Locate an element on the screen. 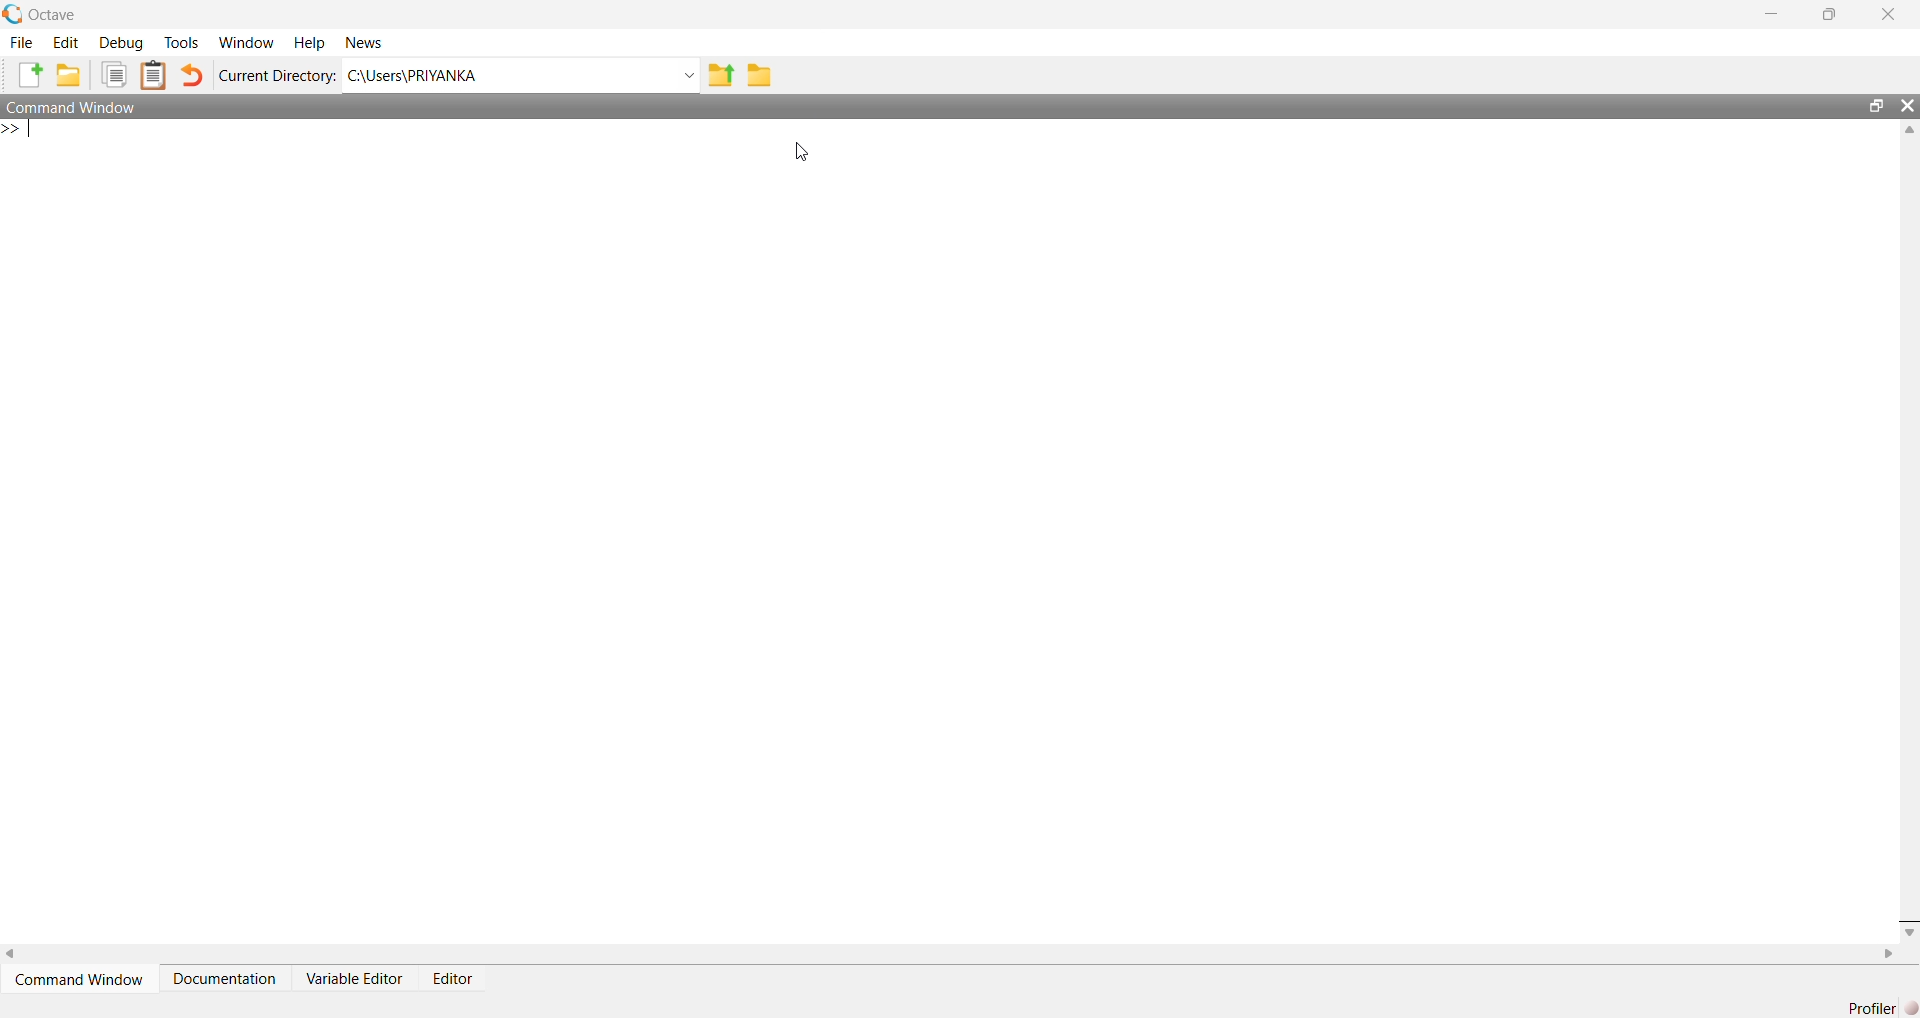  Edit is located at coordinates (70, 44).